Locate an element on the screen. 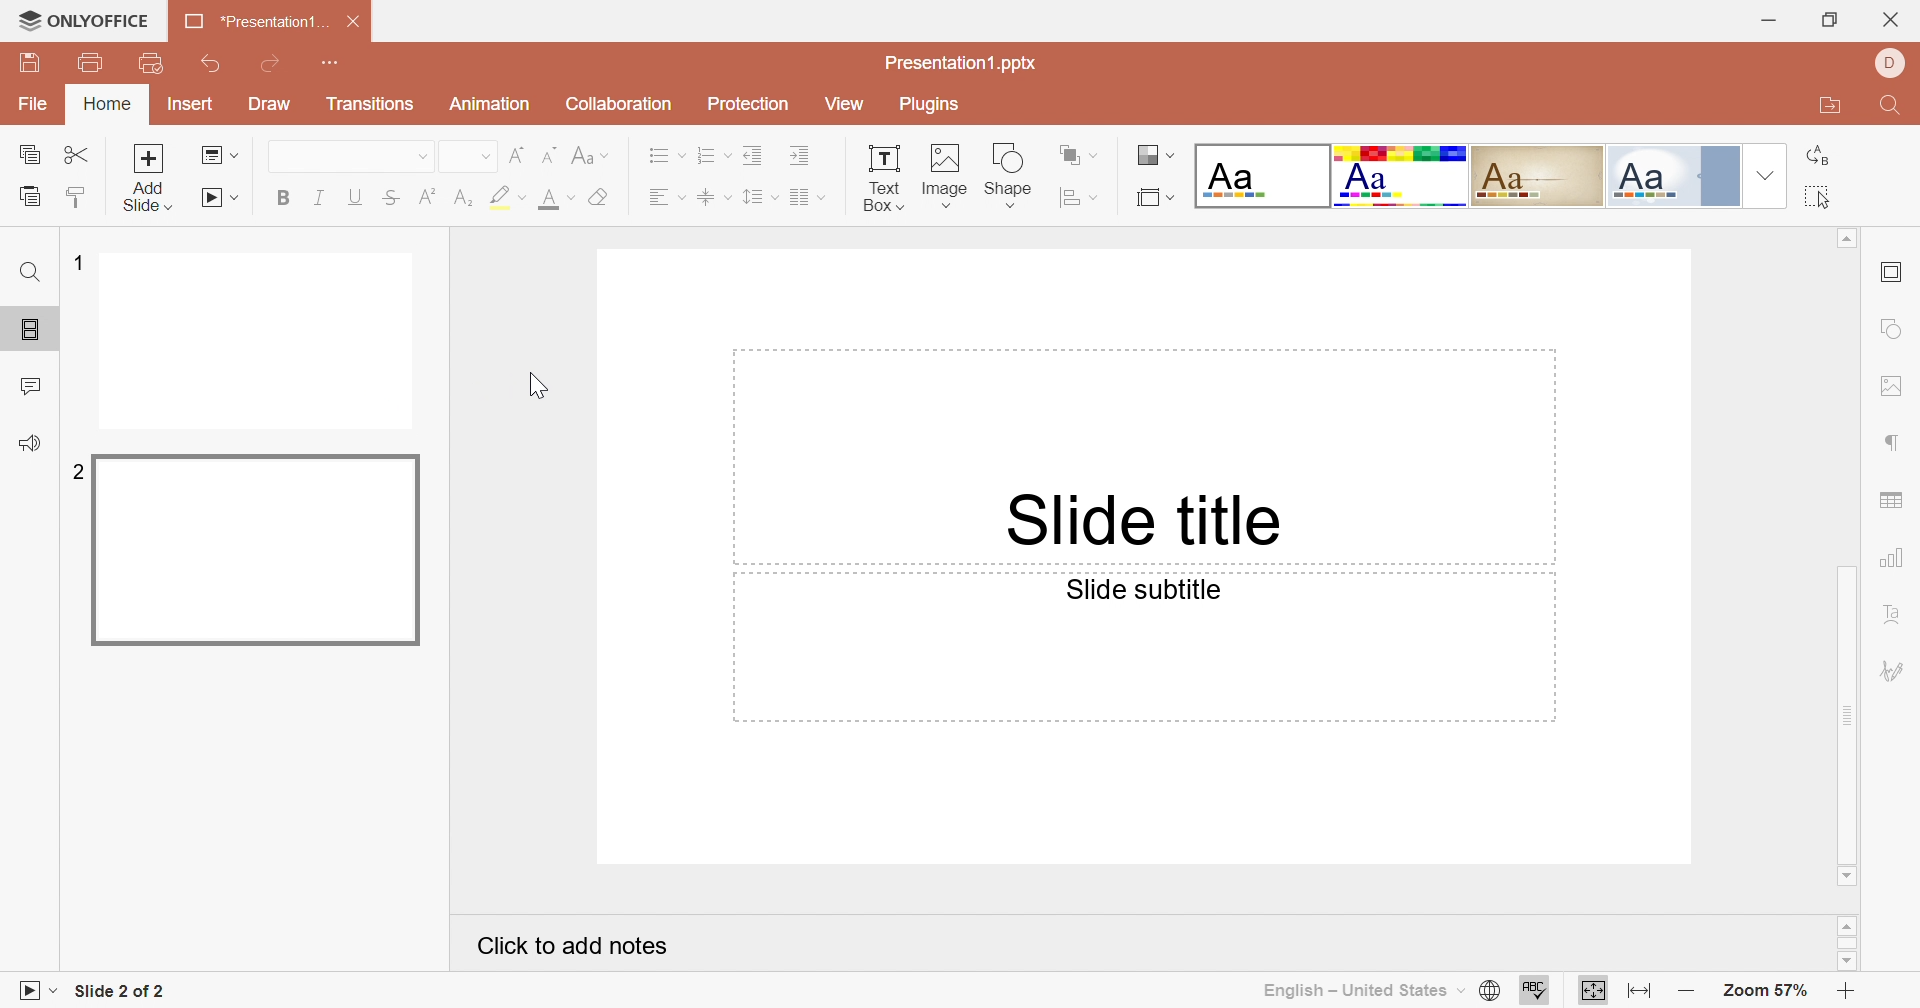 Image resolution: width=1920 pixels, height=1008 pixels. Find is located at coordinates (33, 273).